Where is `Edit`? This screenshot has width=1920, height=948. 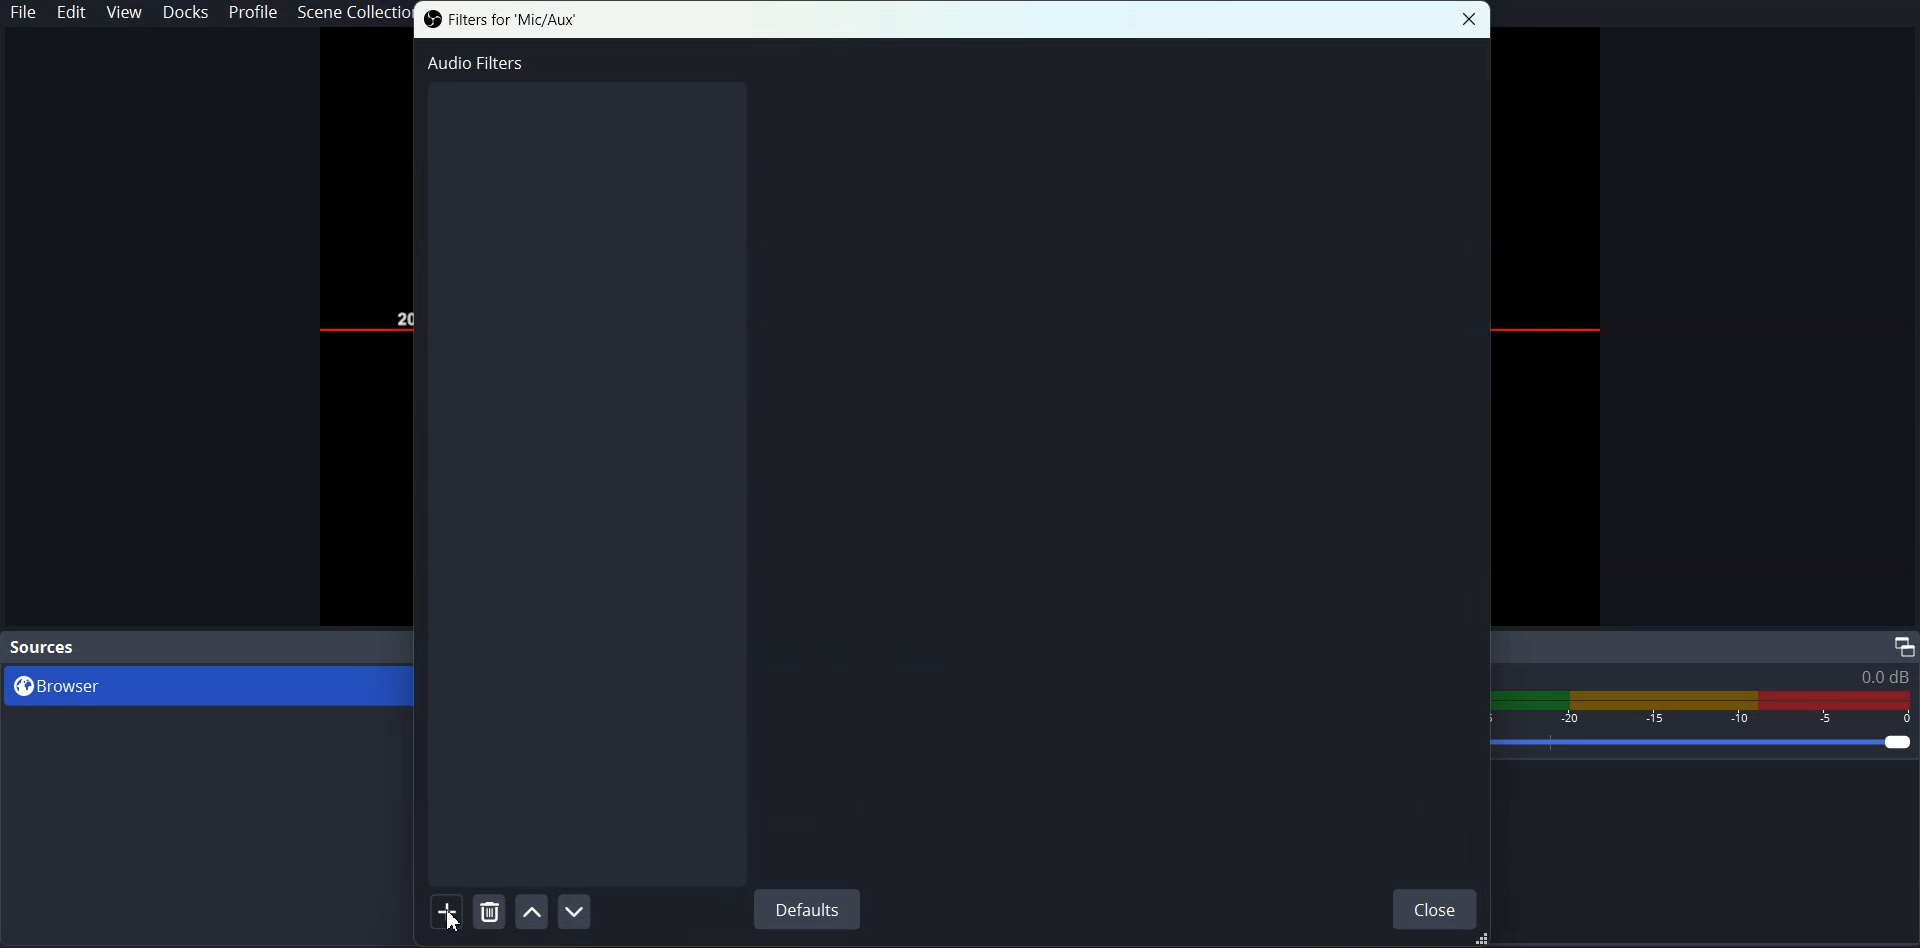 Edit is located at coordinates (74, 13).